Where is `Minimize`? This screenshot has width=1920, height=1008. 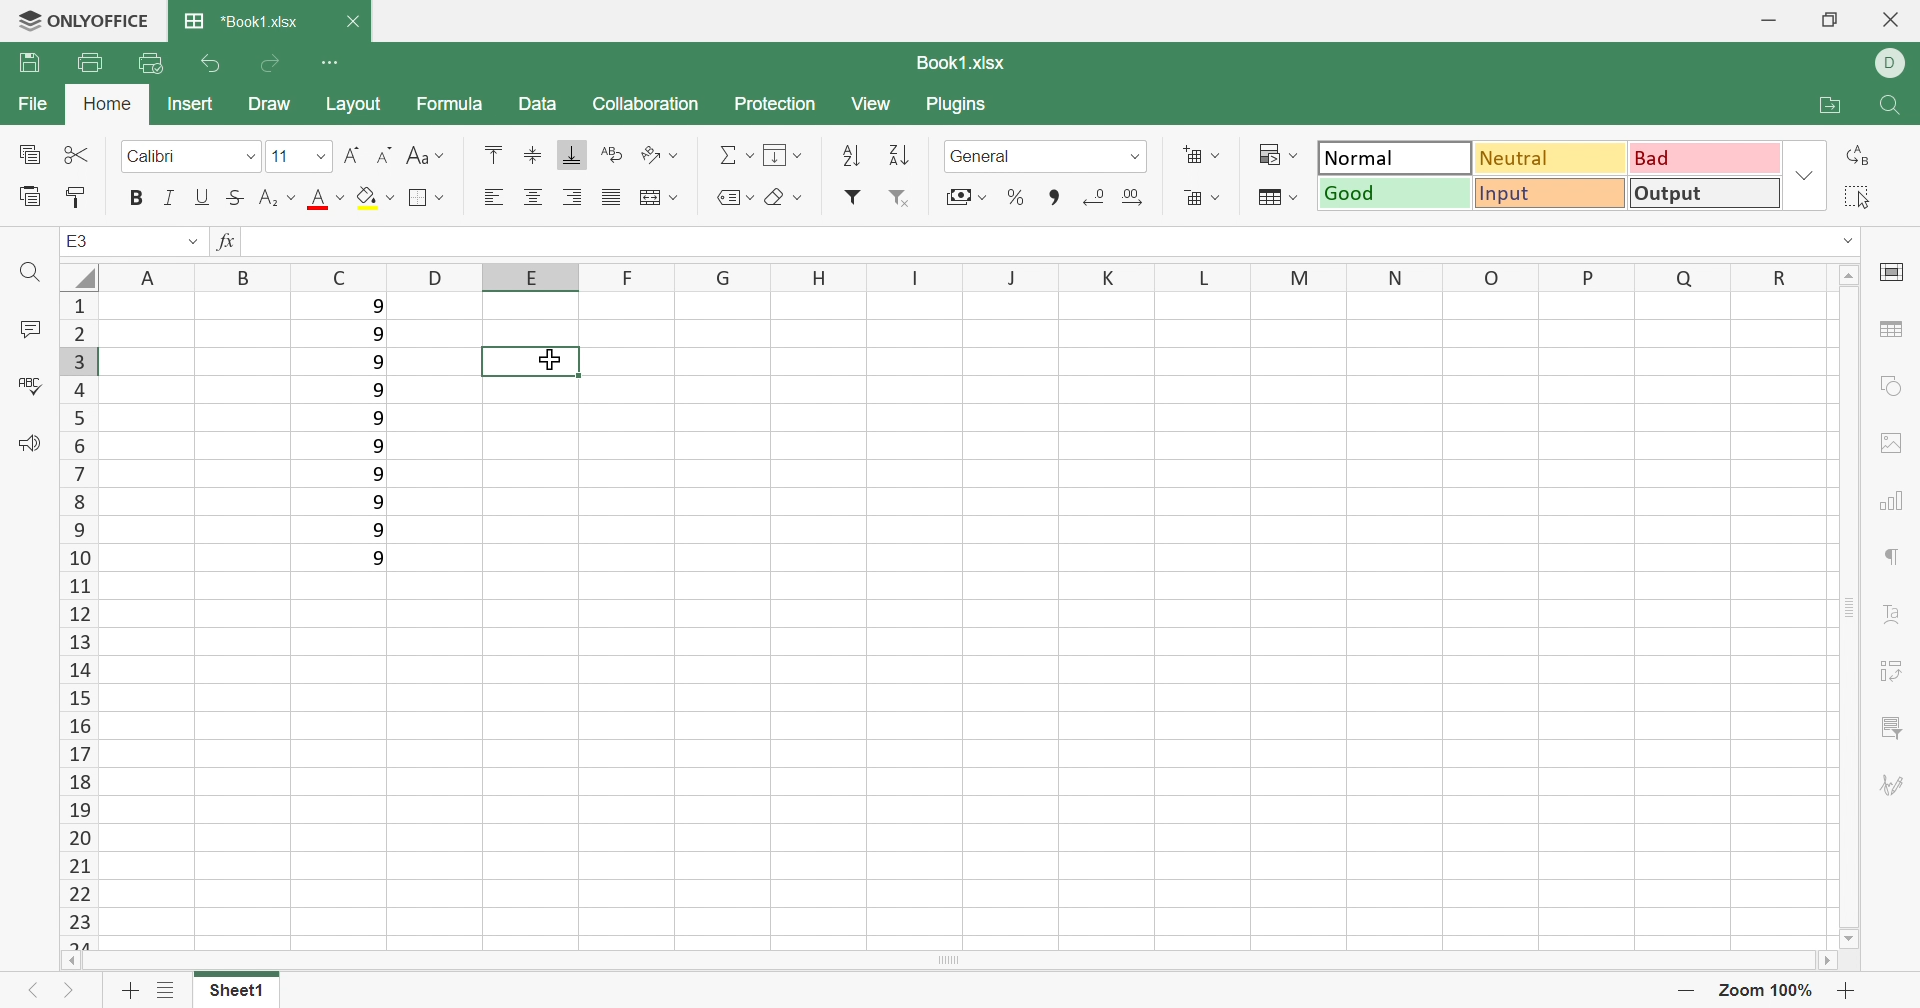
Minimize is located at coordinates (1761, 17).